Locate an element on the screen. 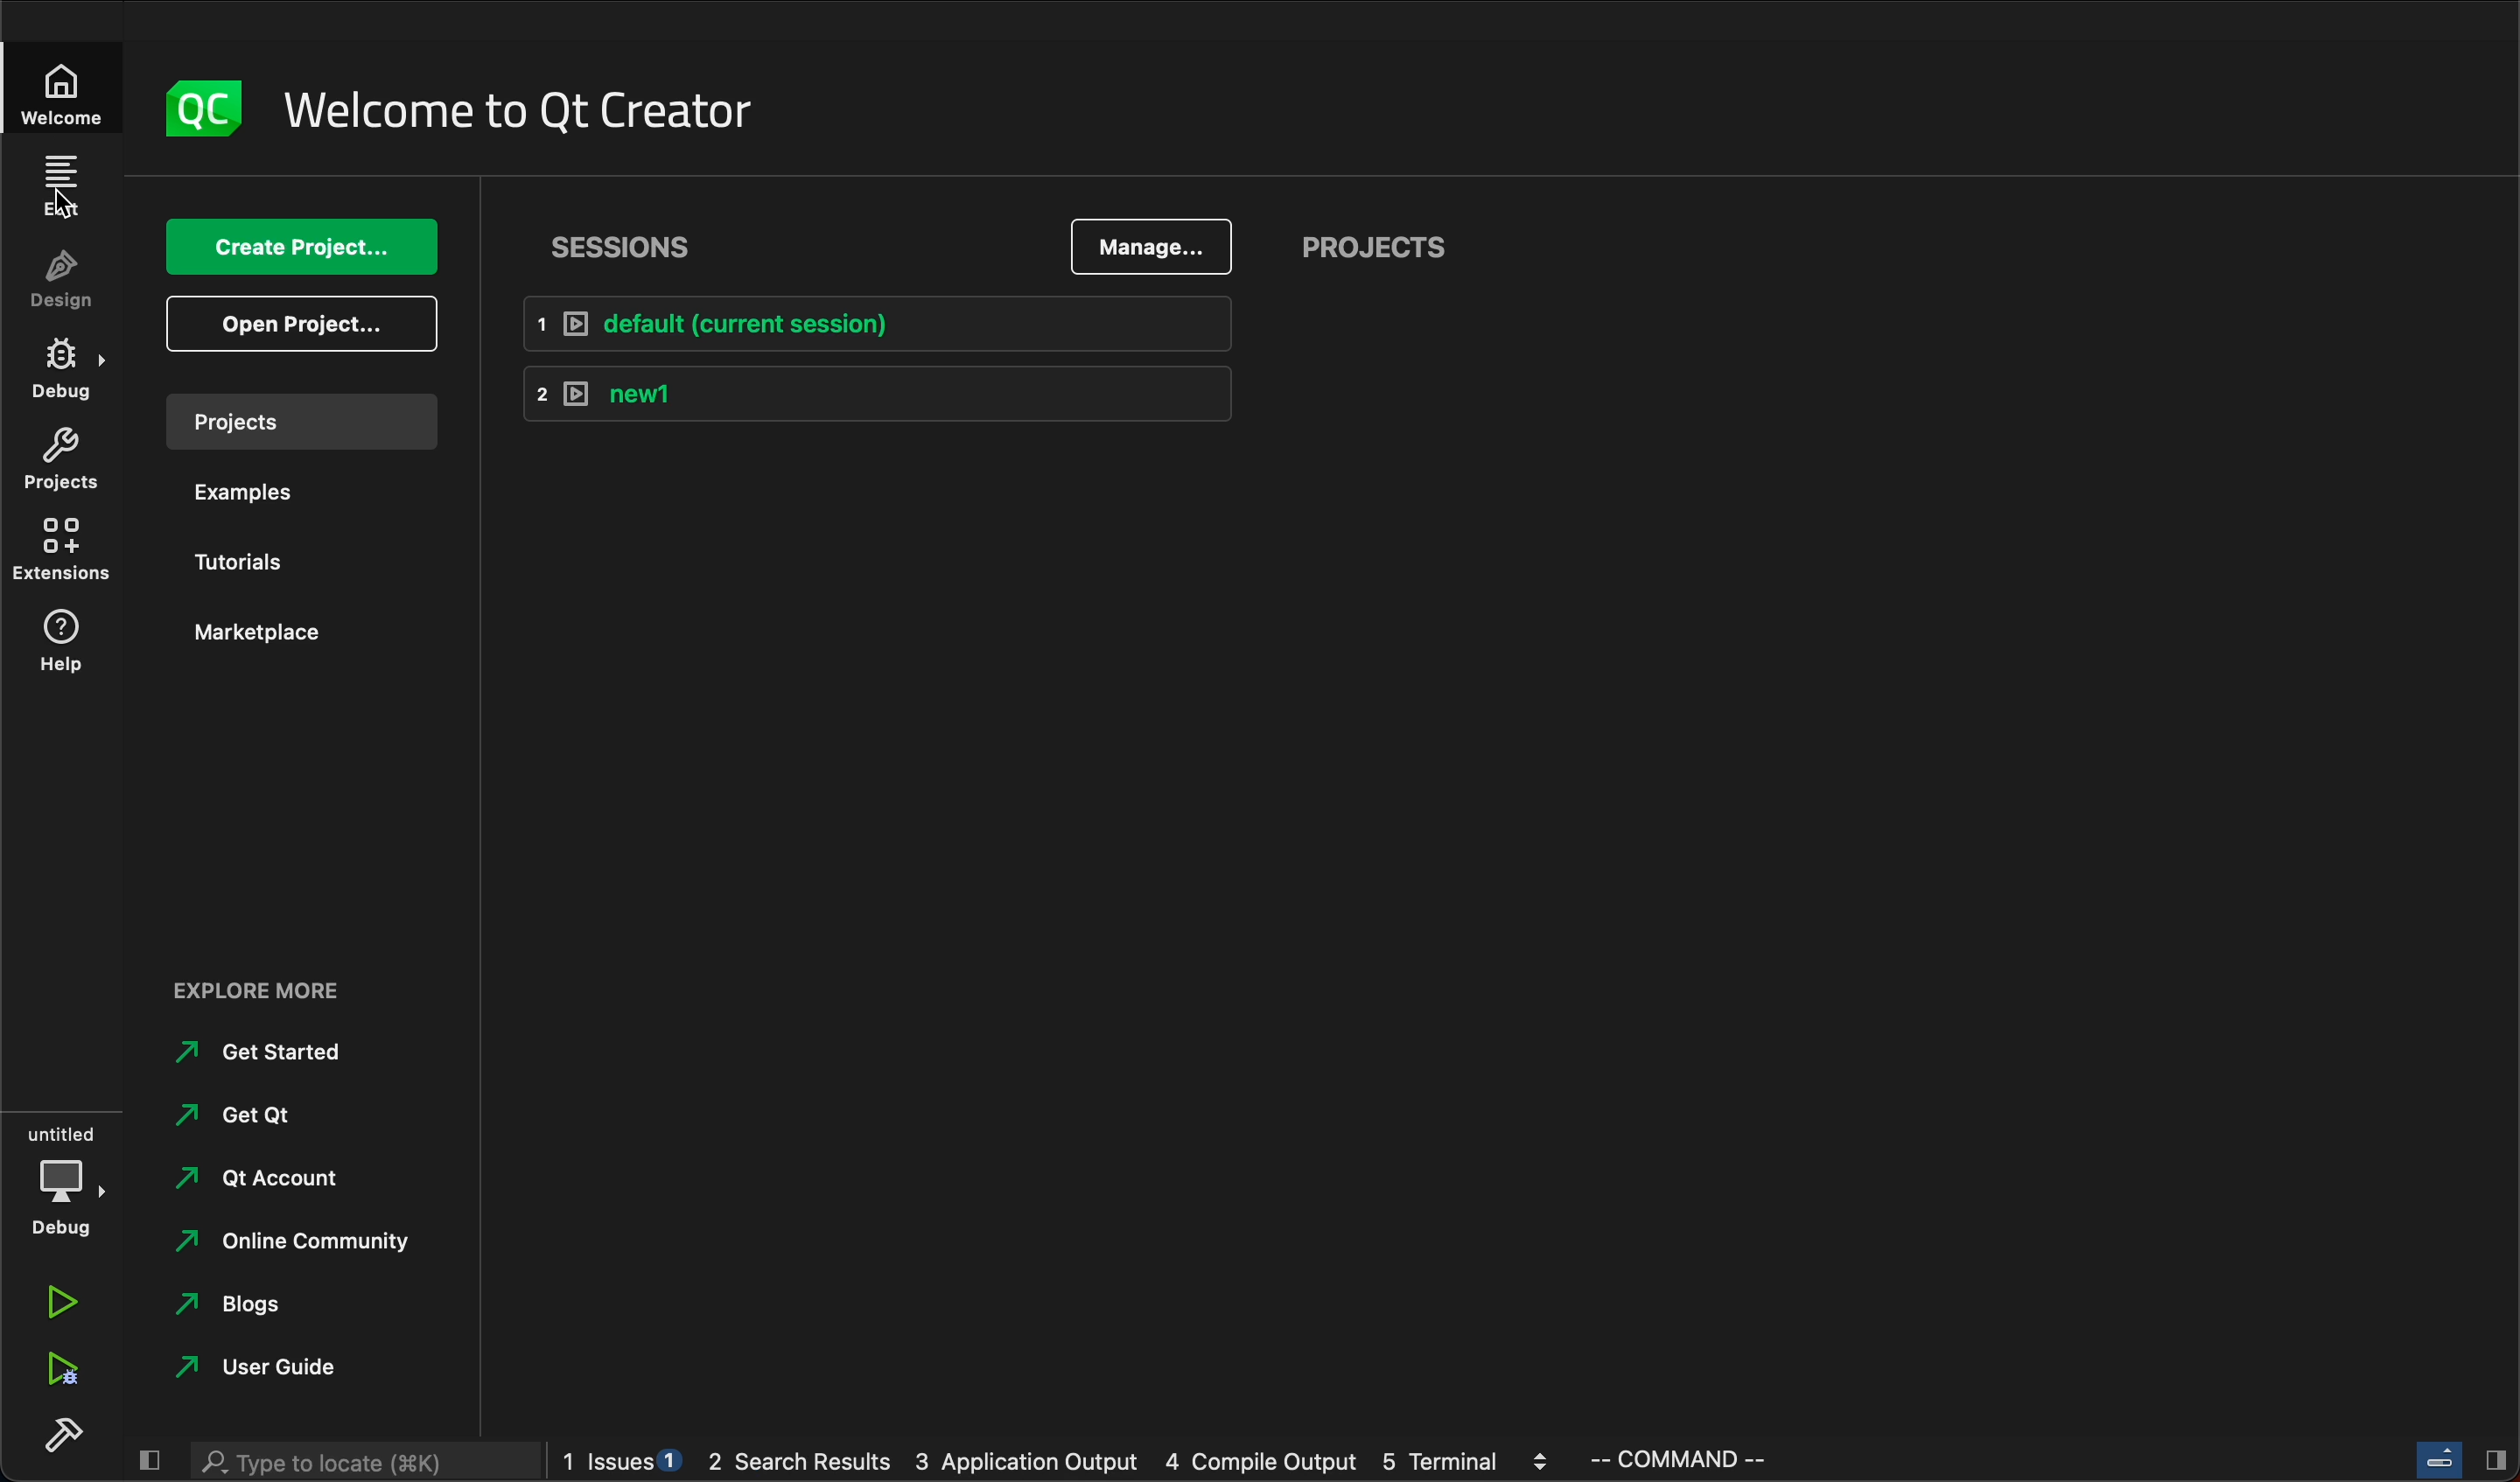 The width and height of the screenshot is (2520, 1482). welcome is located at coordinates (68, 91).